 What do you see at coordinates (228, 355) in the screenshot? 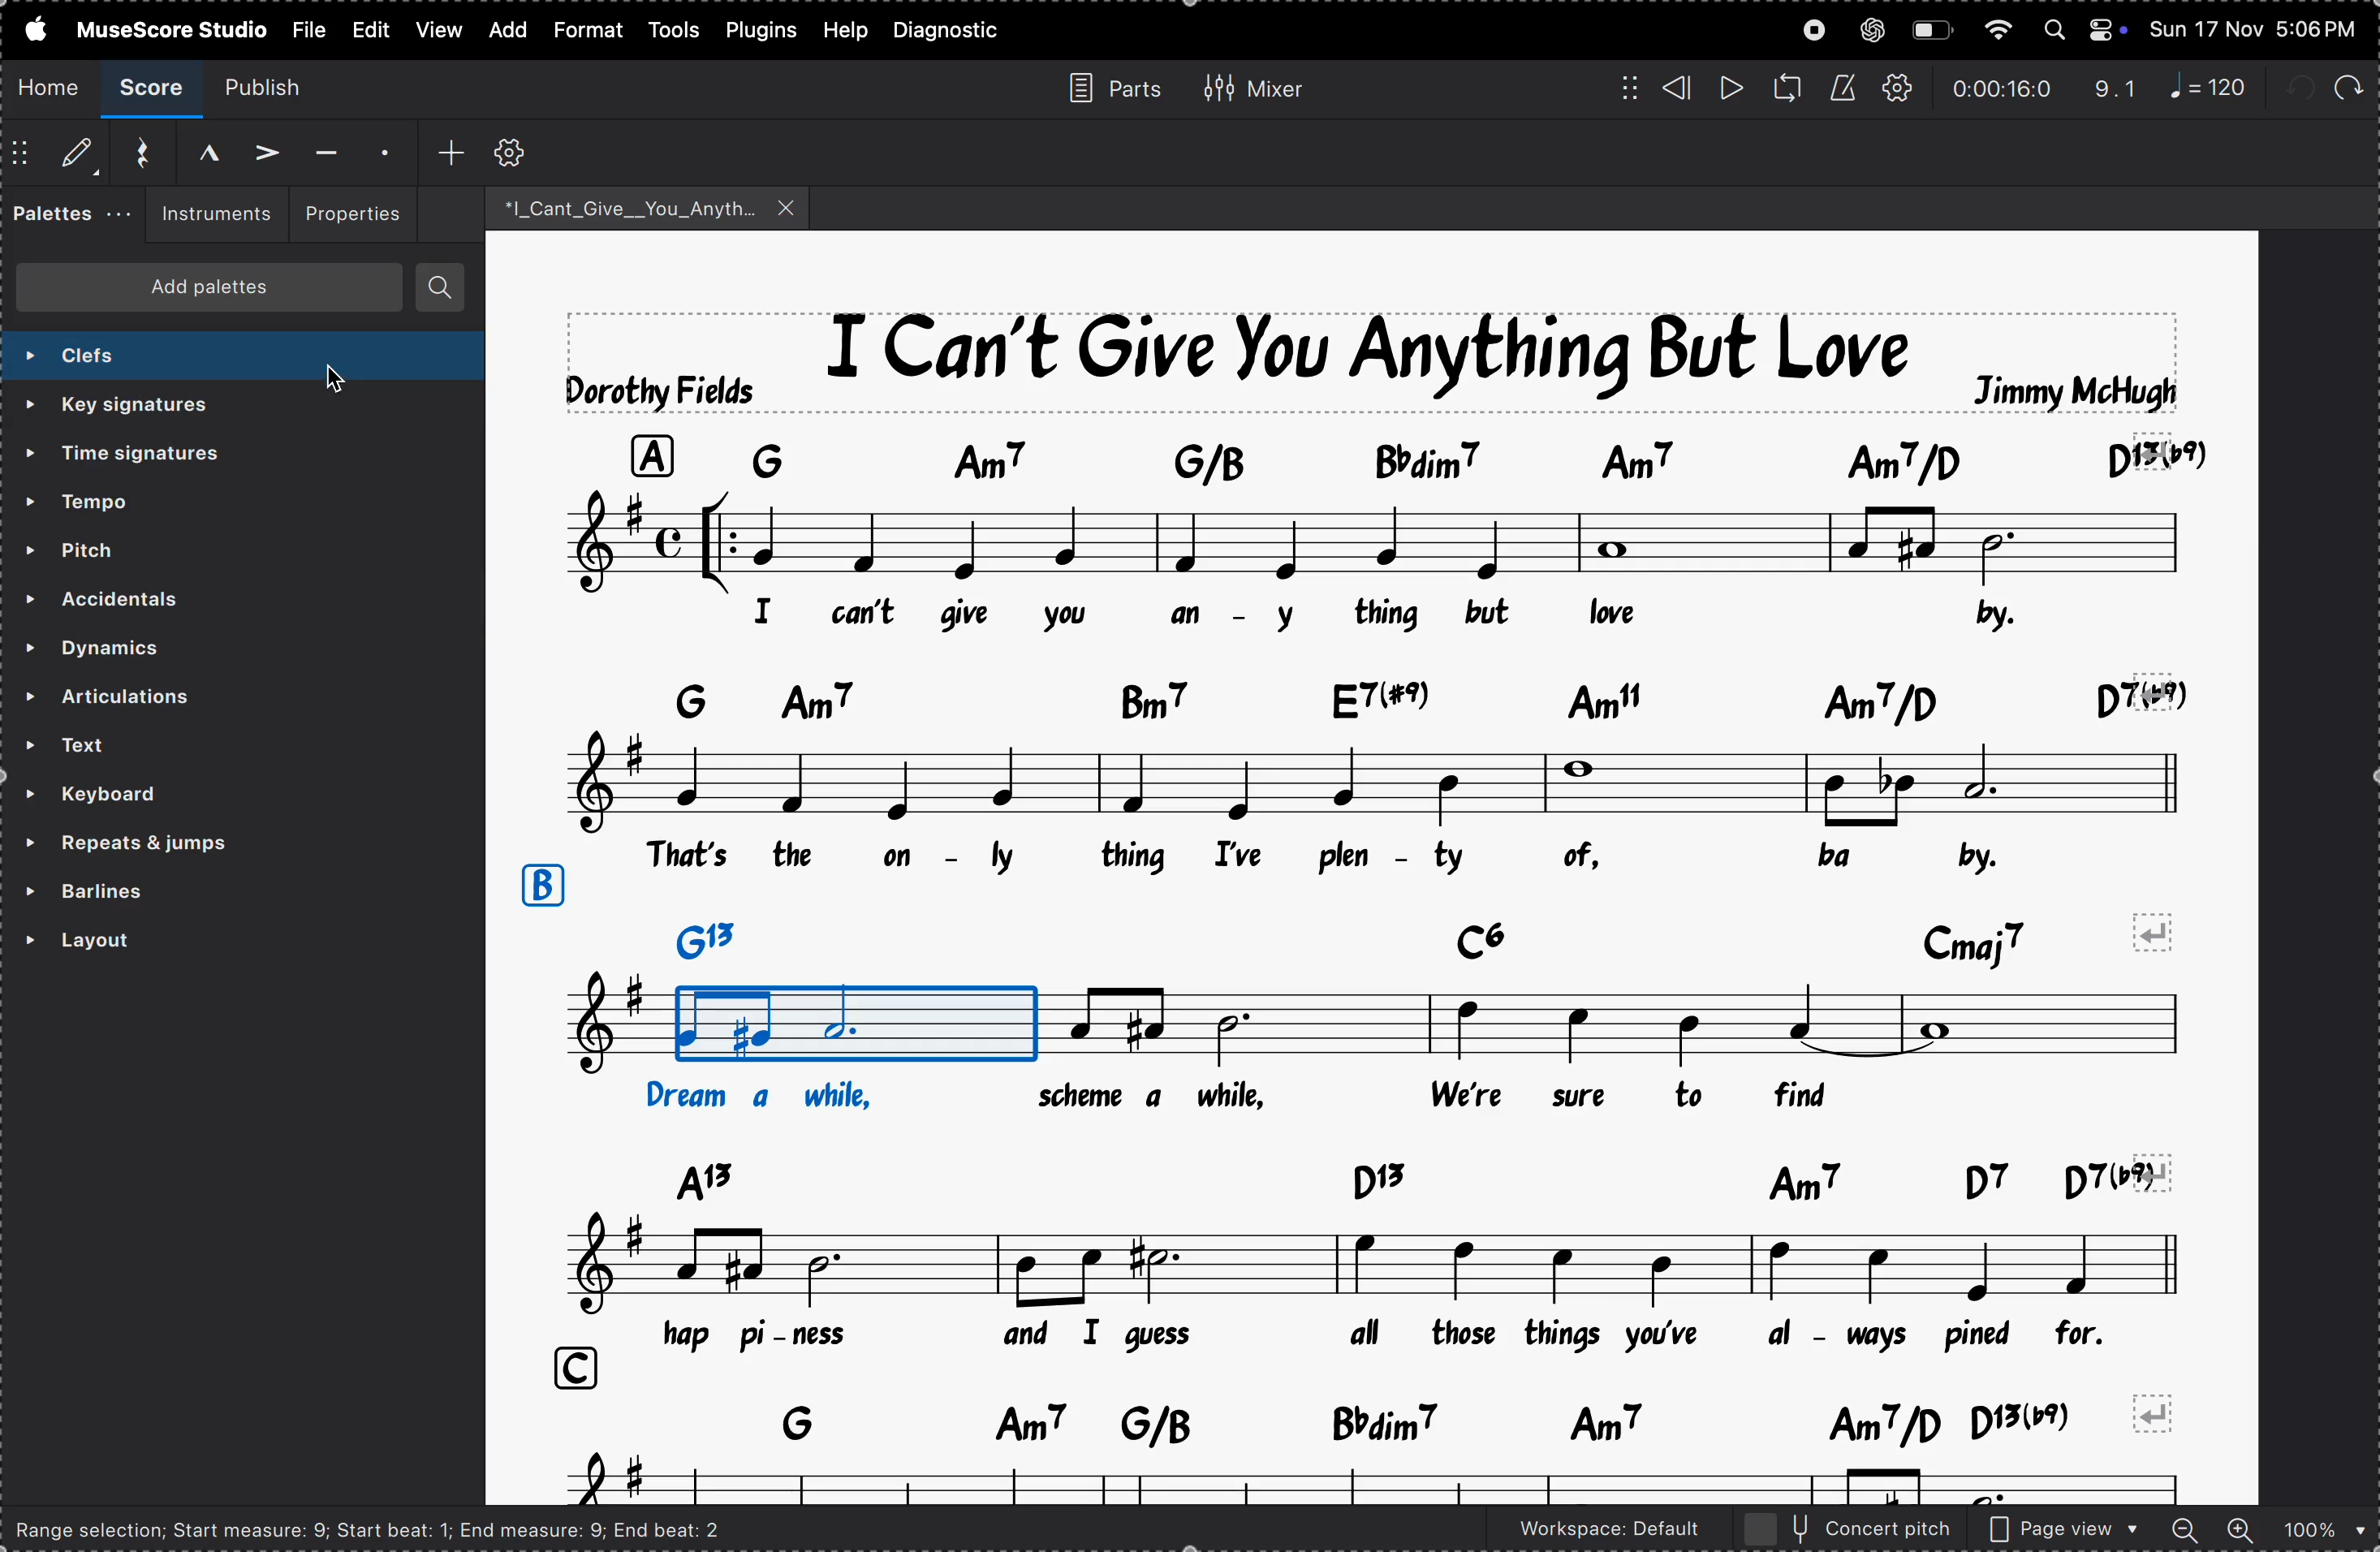
I see `selecting clef` at bounding box center [228, 355].